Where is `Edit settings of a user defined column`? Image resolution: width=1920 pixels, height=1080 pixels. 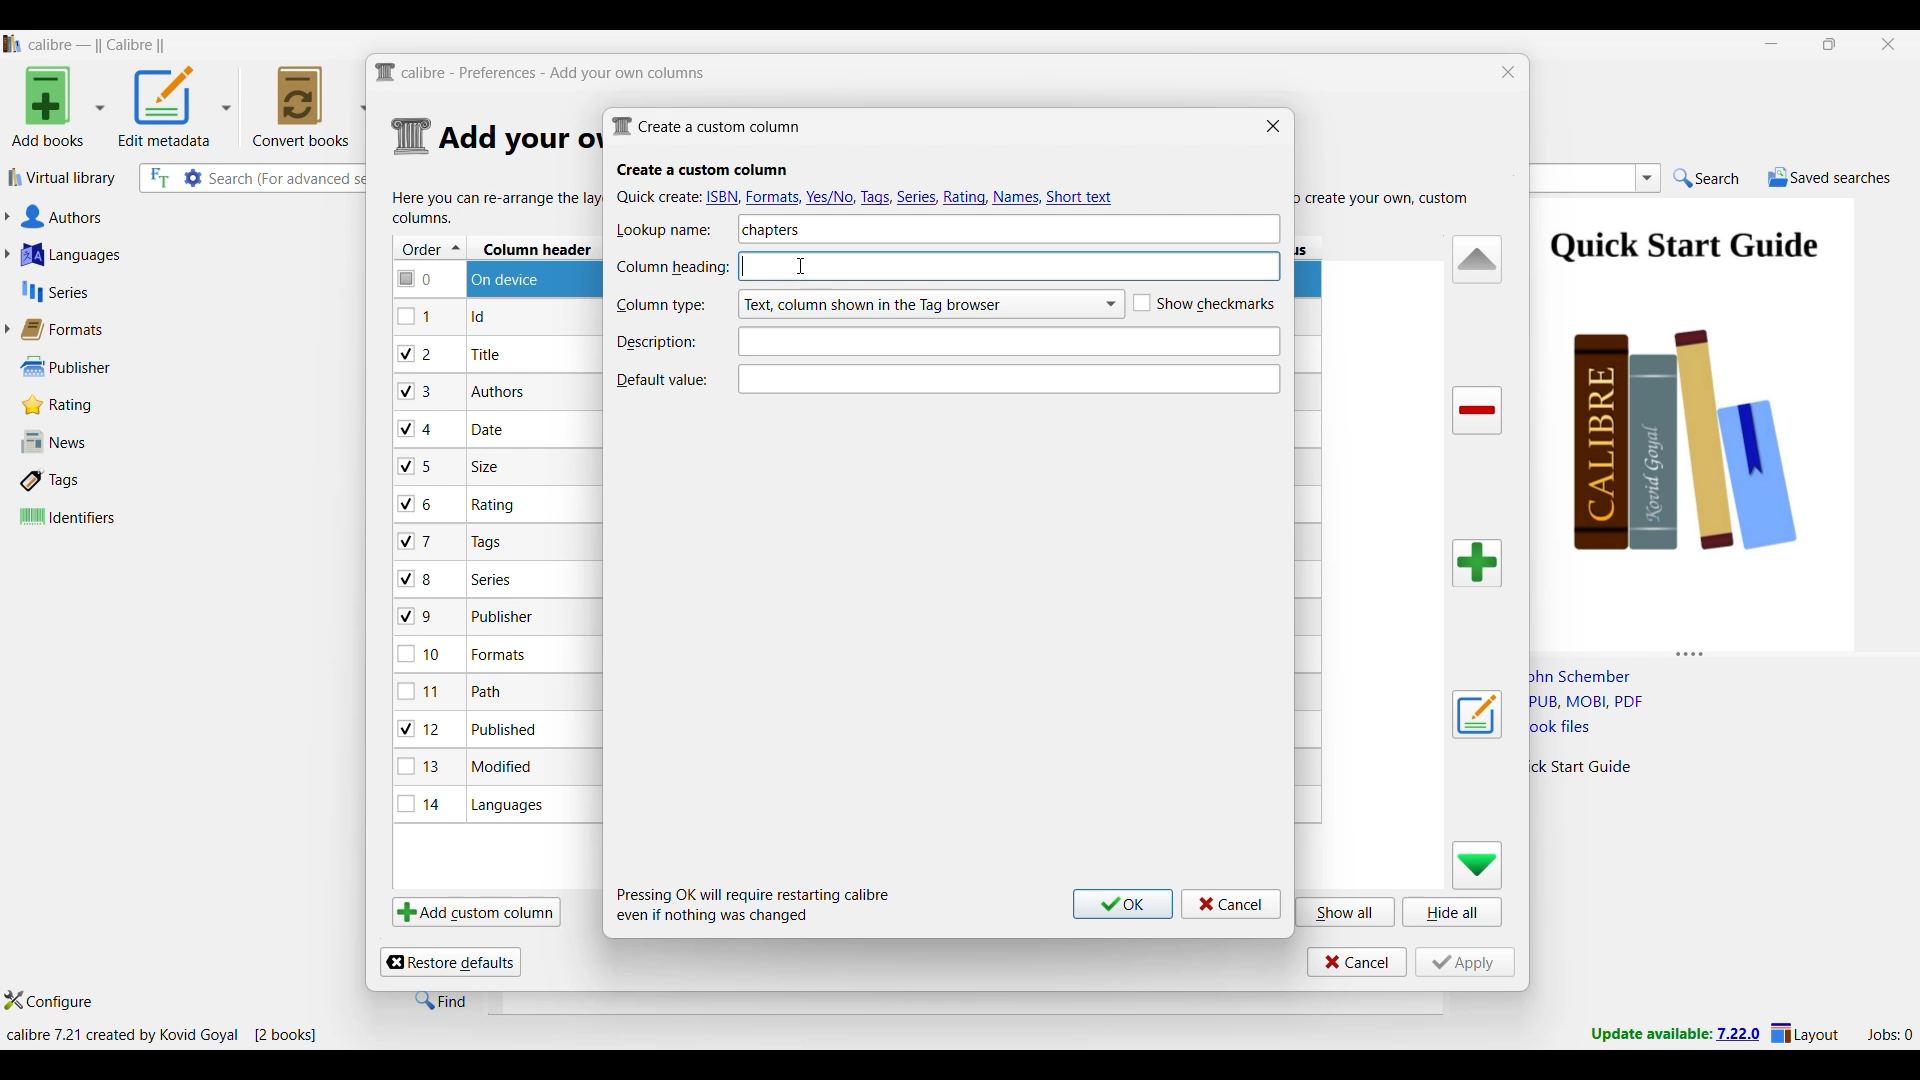 Edit settings of a user defined column is located at coordinates (1477, 715).